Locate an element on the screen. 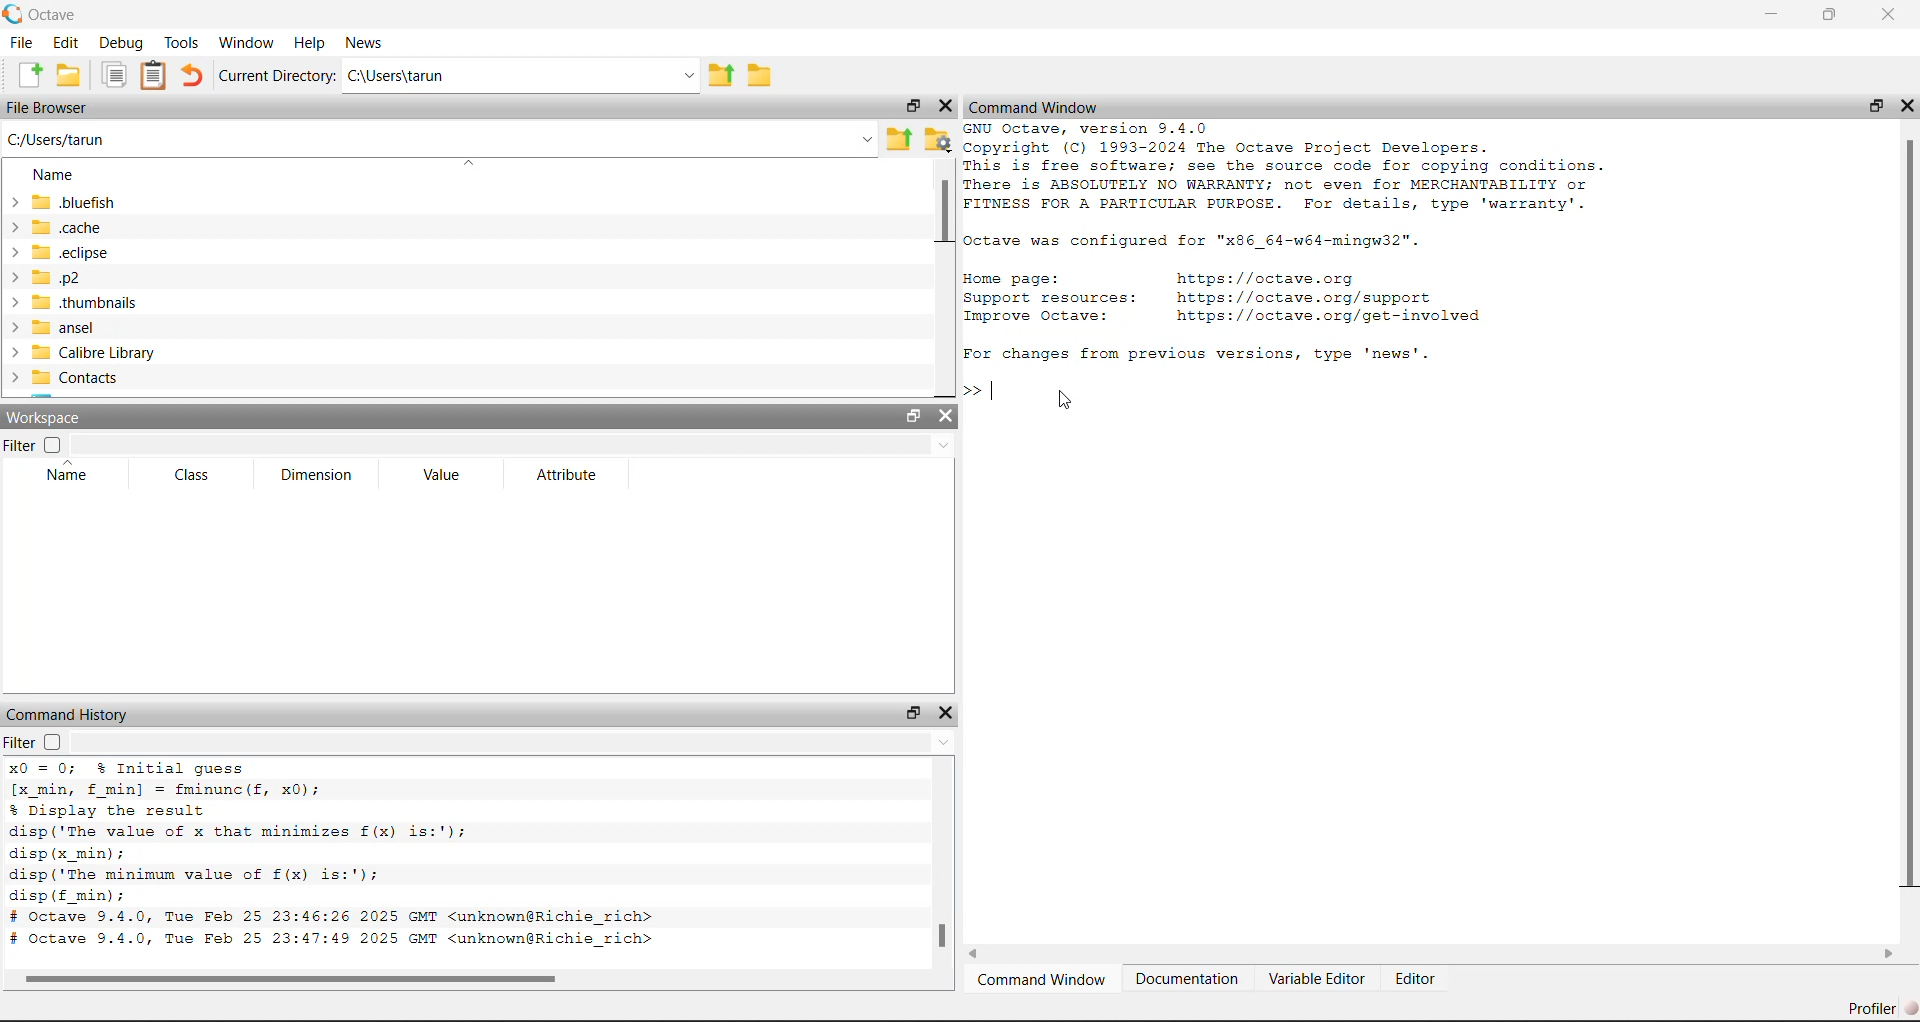  File is located at coordinates (23, 42).